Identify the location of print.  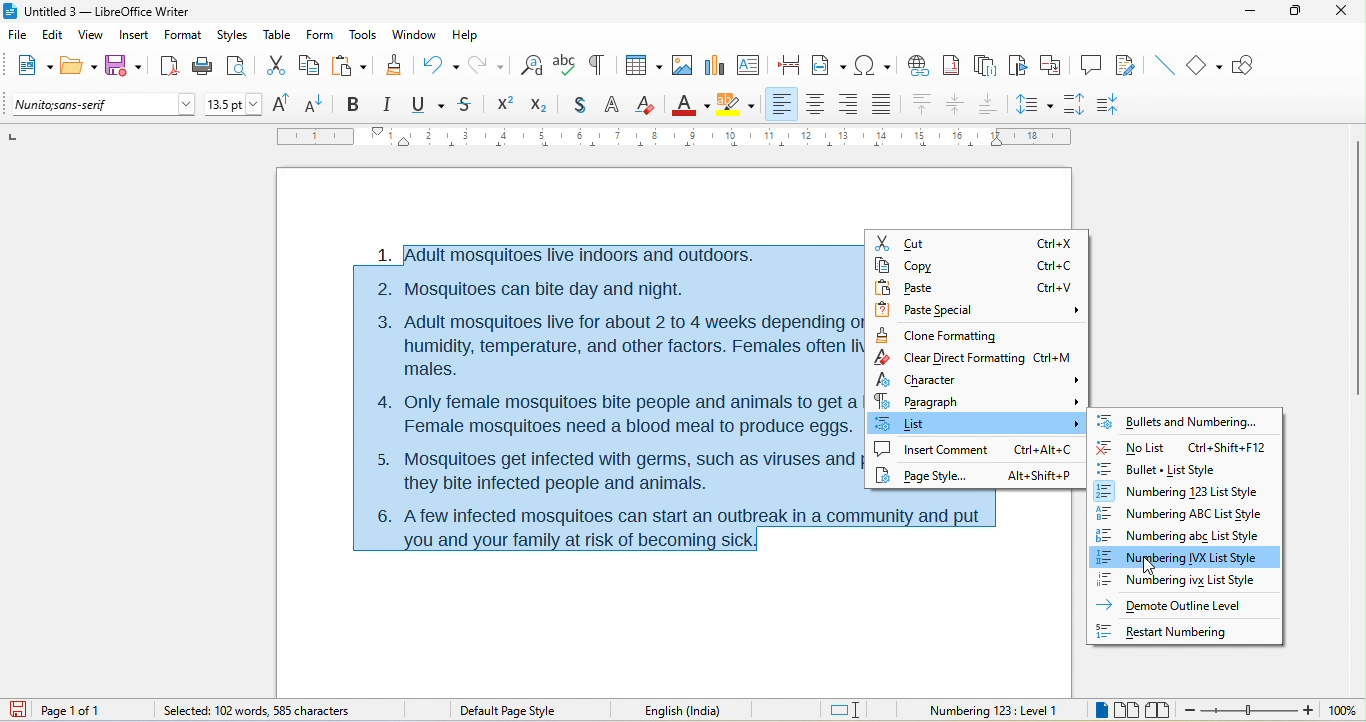
(202, 69).